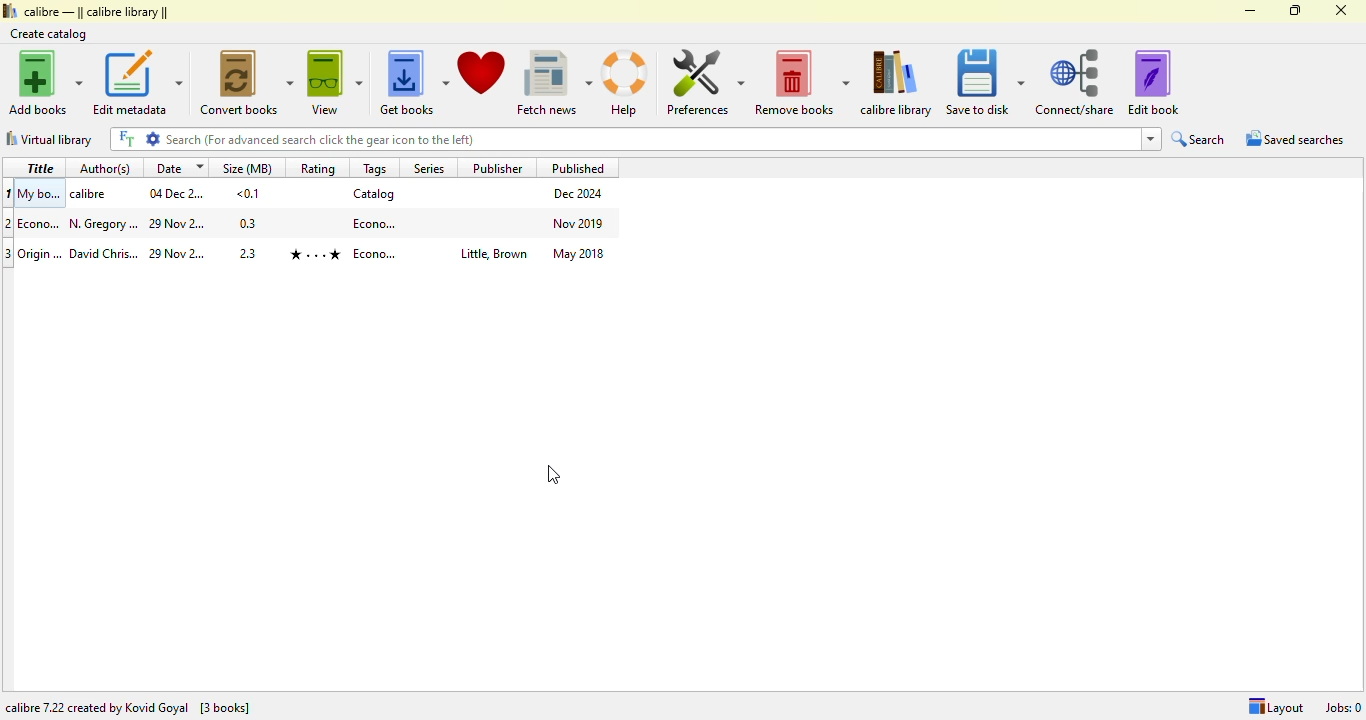 This screenshot has height=720, width=1366. I want to click on size(MB), so click(248, 169).